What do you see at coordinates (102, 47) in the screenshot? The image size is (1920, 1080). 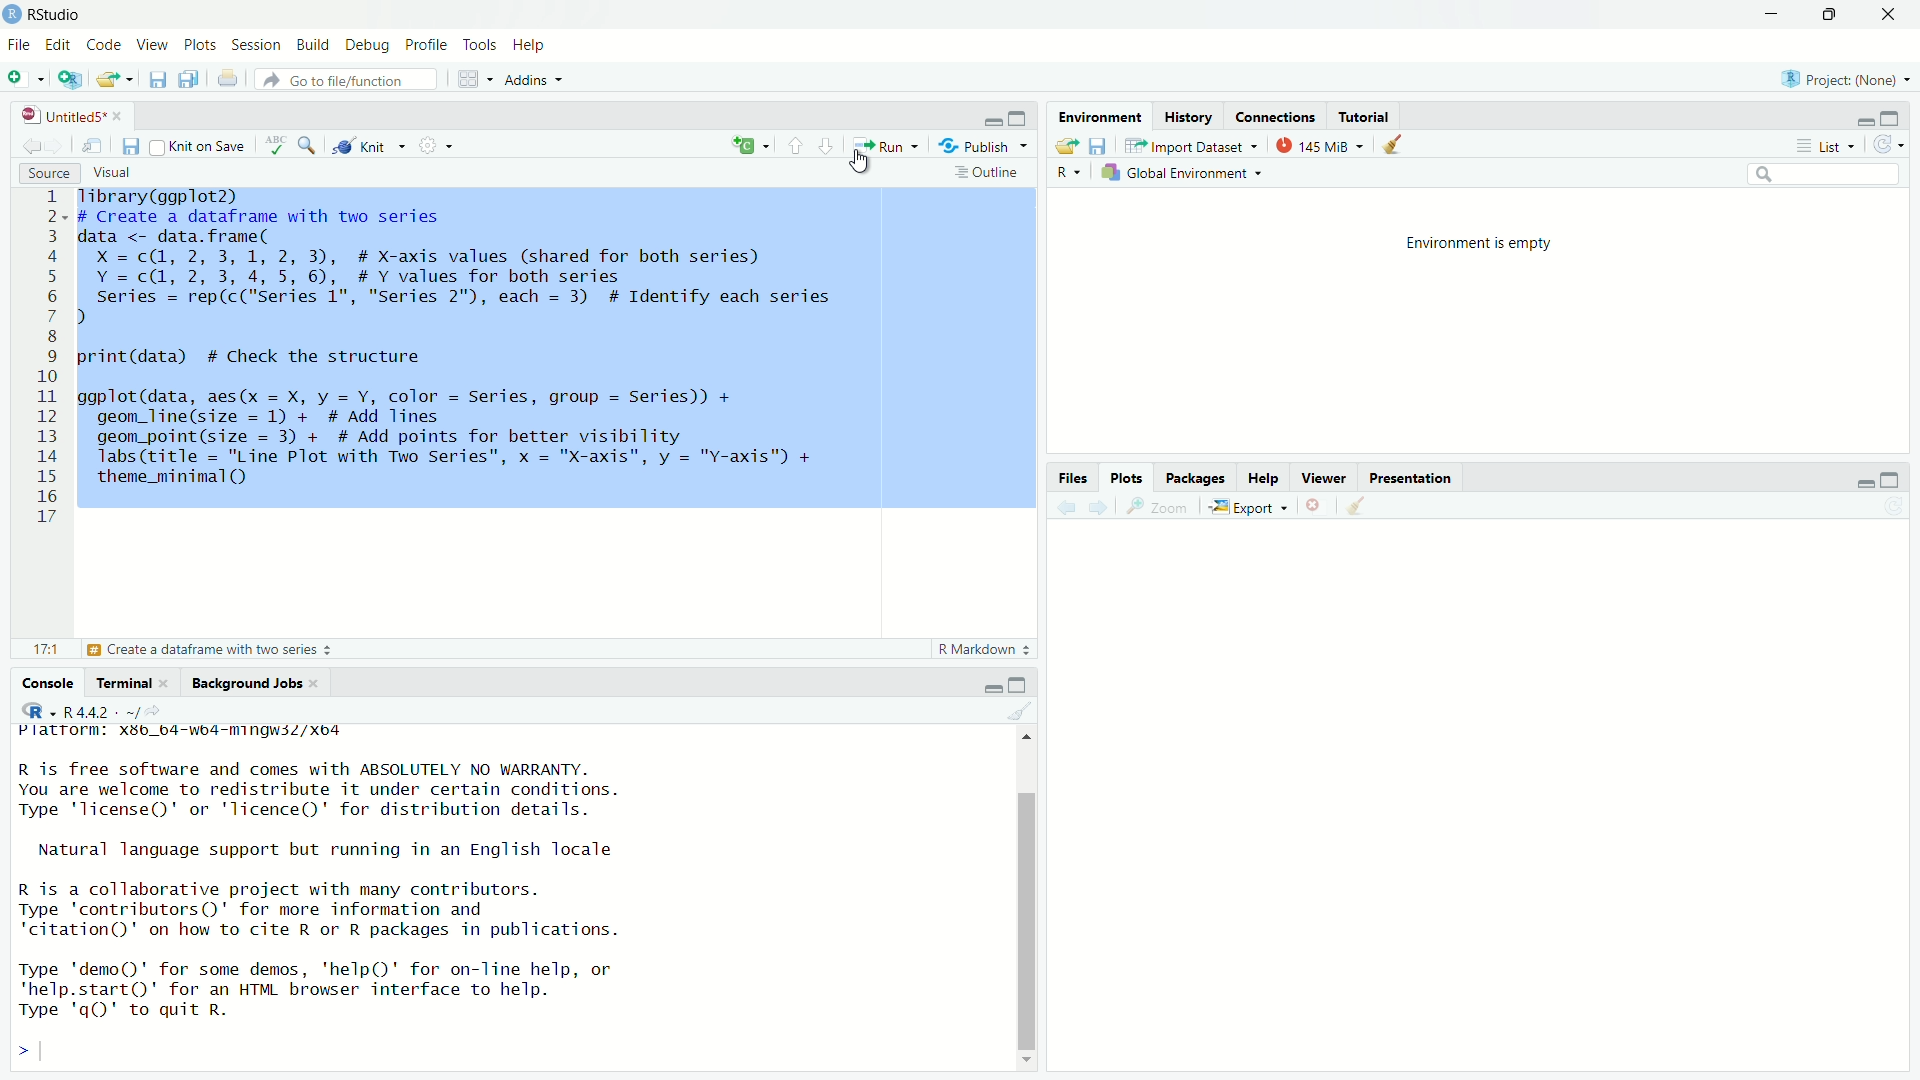 I see `Code` at bounding box center [102, 47].